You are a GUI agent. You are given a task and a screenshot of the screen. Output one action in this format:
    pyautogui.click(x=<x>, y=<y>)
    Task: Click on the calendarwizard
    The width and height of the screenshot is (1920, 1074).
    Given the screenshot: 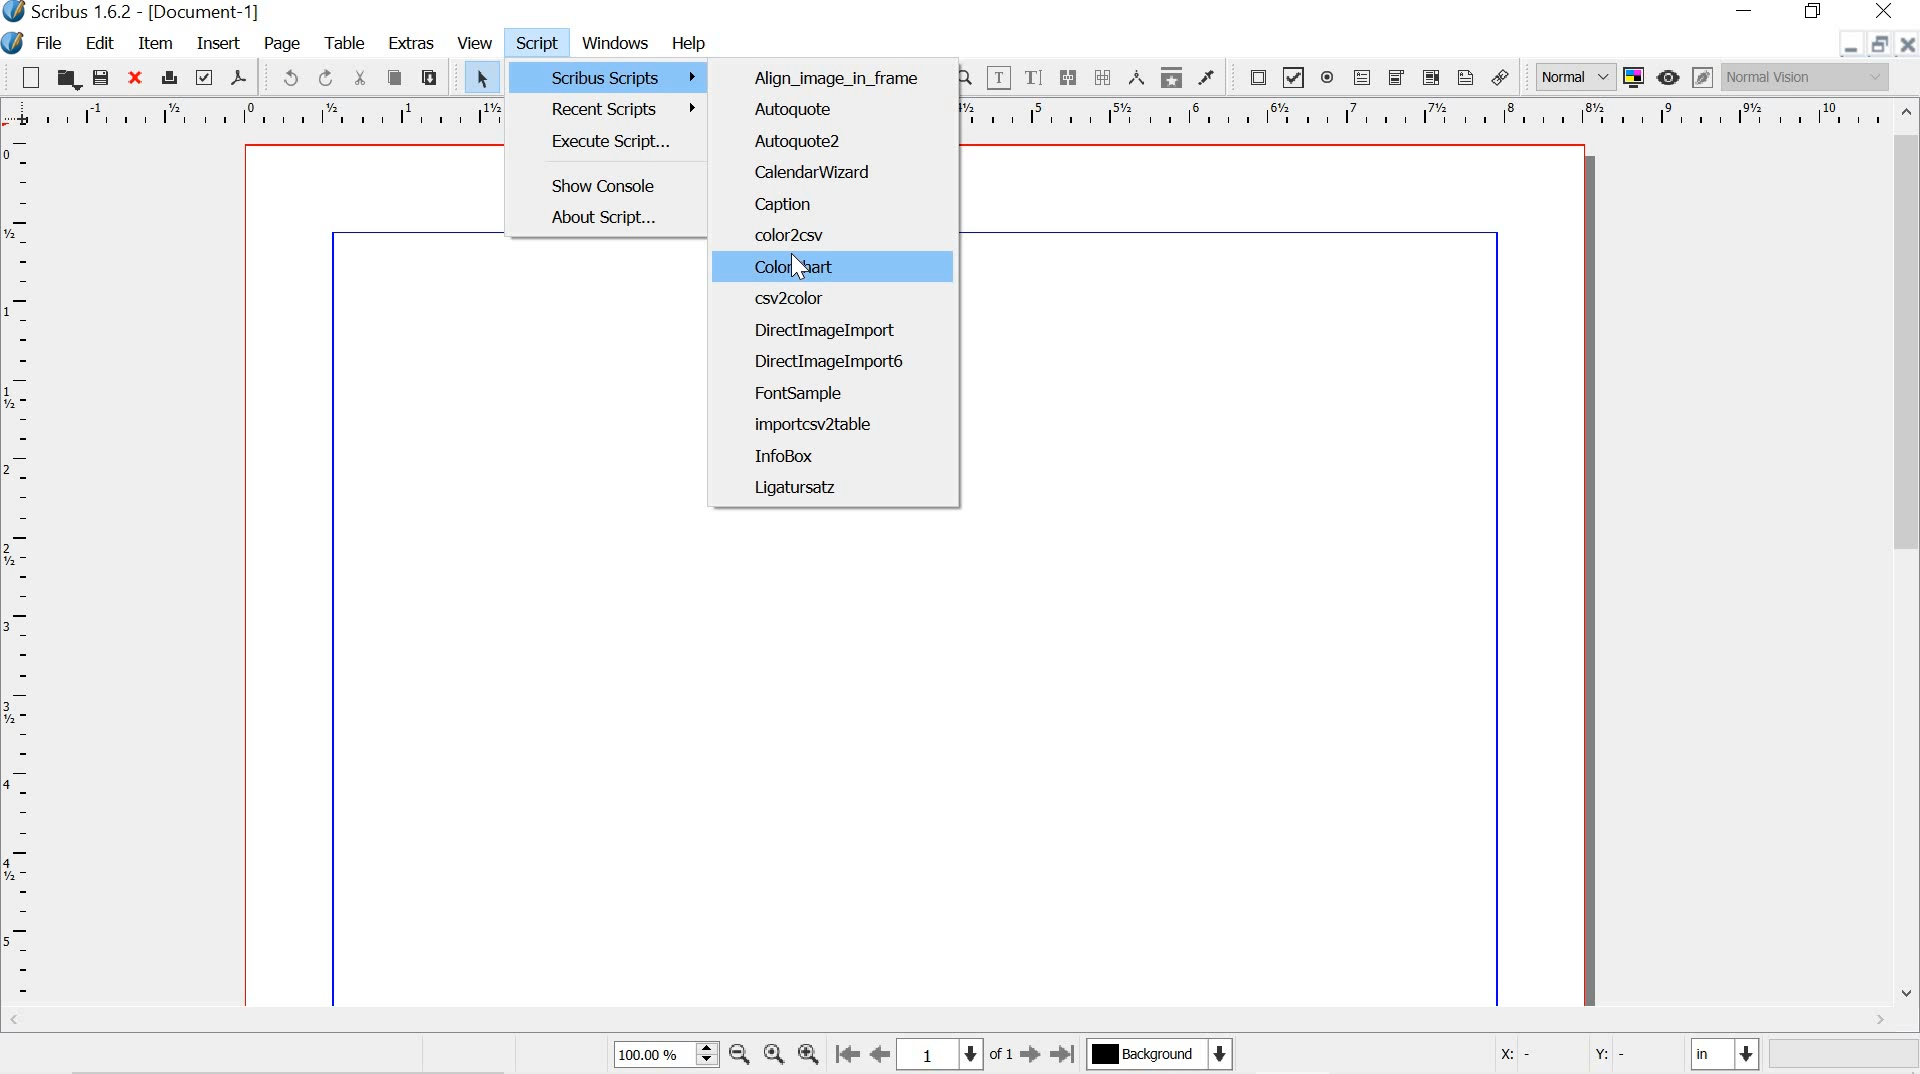 What is the action you would take?
    pyautogui.click(x=840, y=170)
    